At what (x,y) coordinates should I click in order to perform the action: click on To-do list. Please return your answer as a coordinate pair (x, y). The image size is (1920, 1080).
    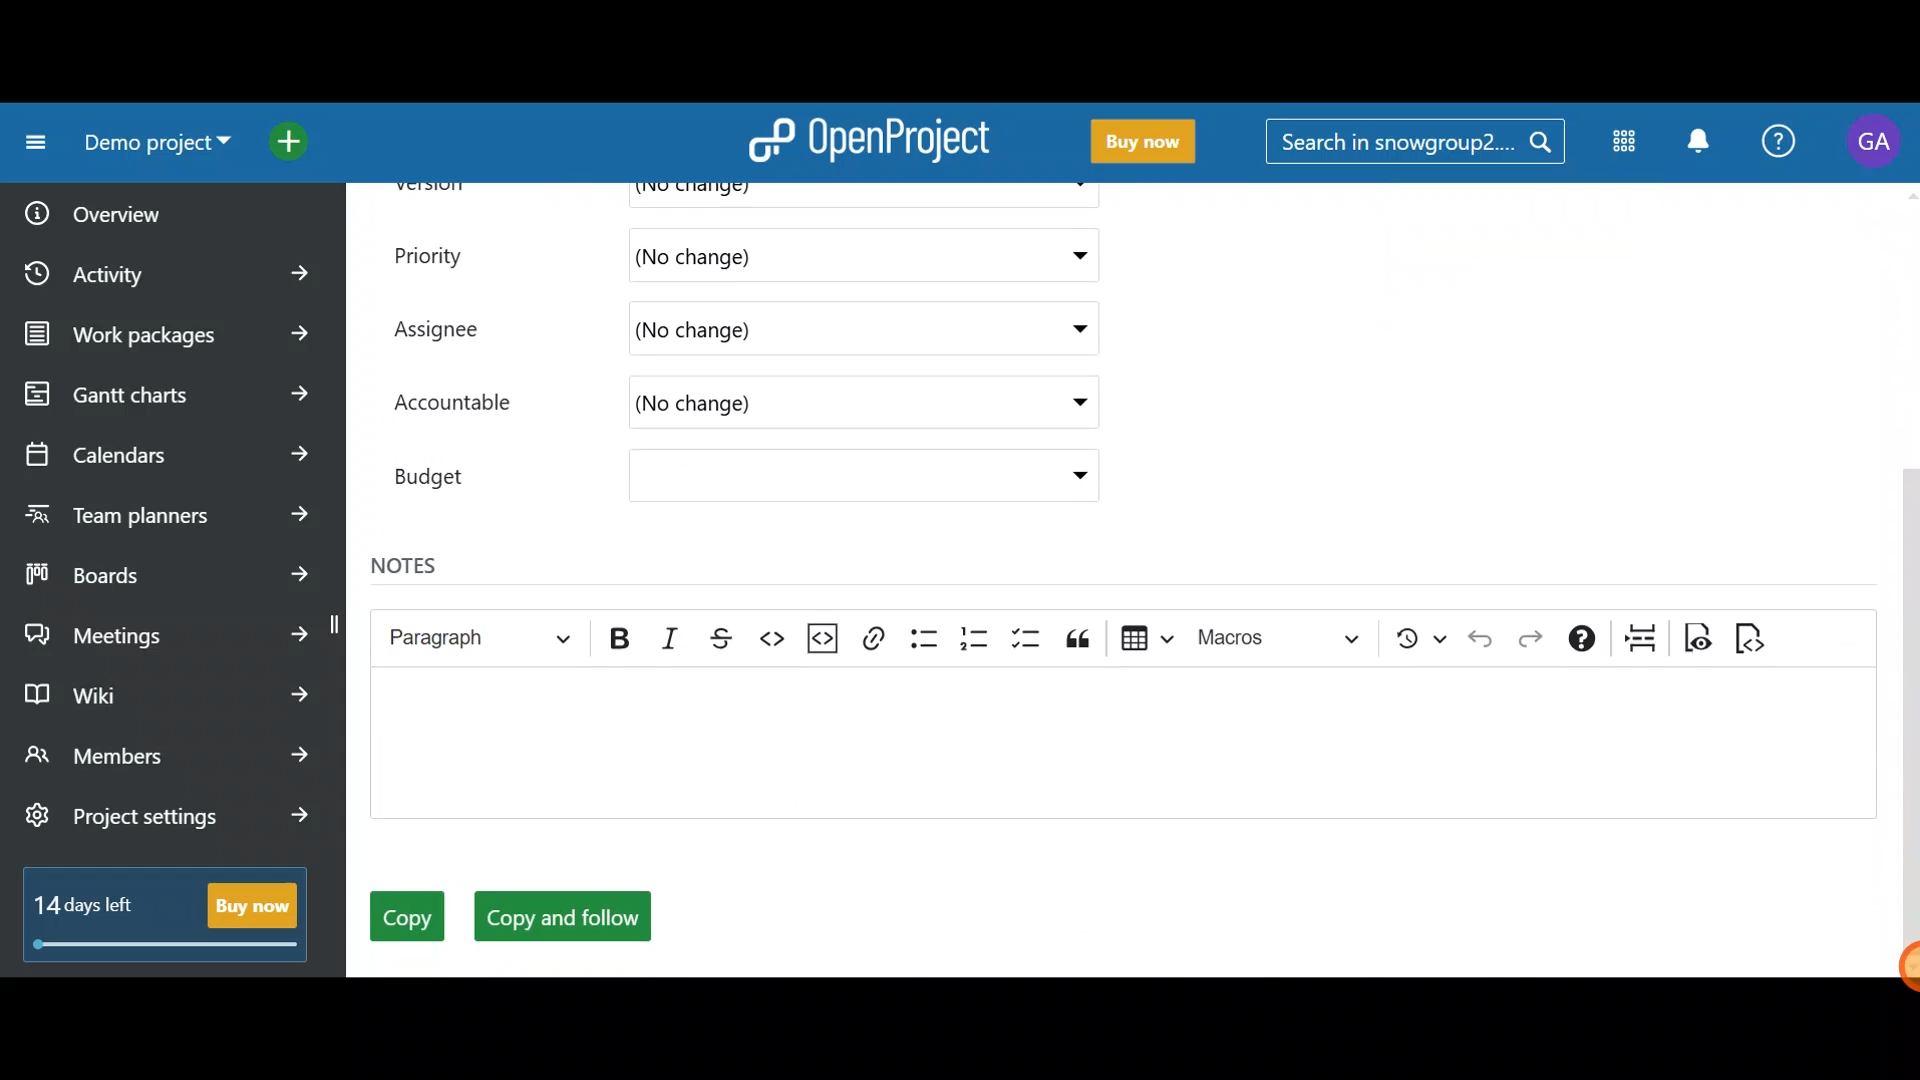
    Looking at the image, I should click on (1028, 642).